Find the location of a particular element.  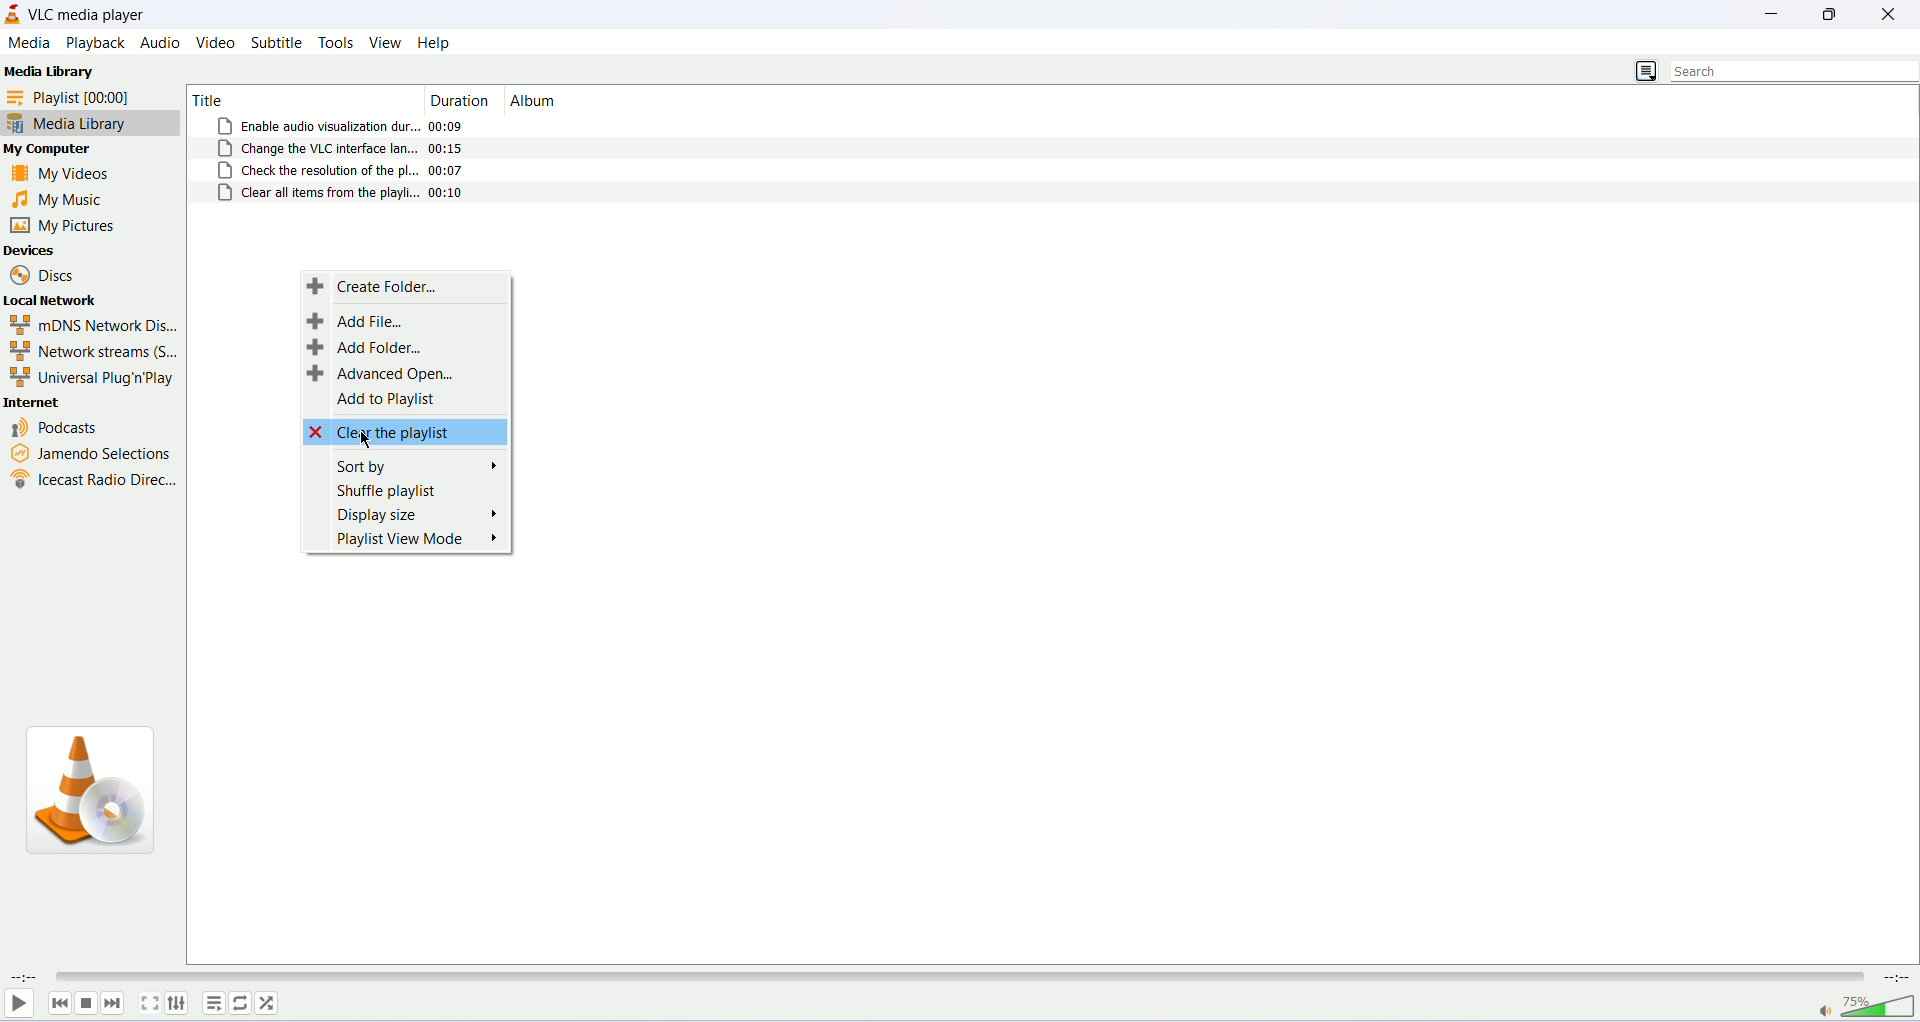

view is located at coordinates (385, 42).